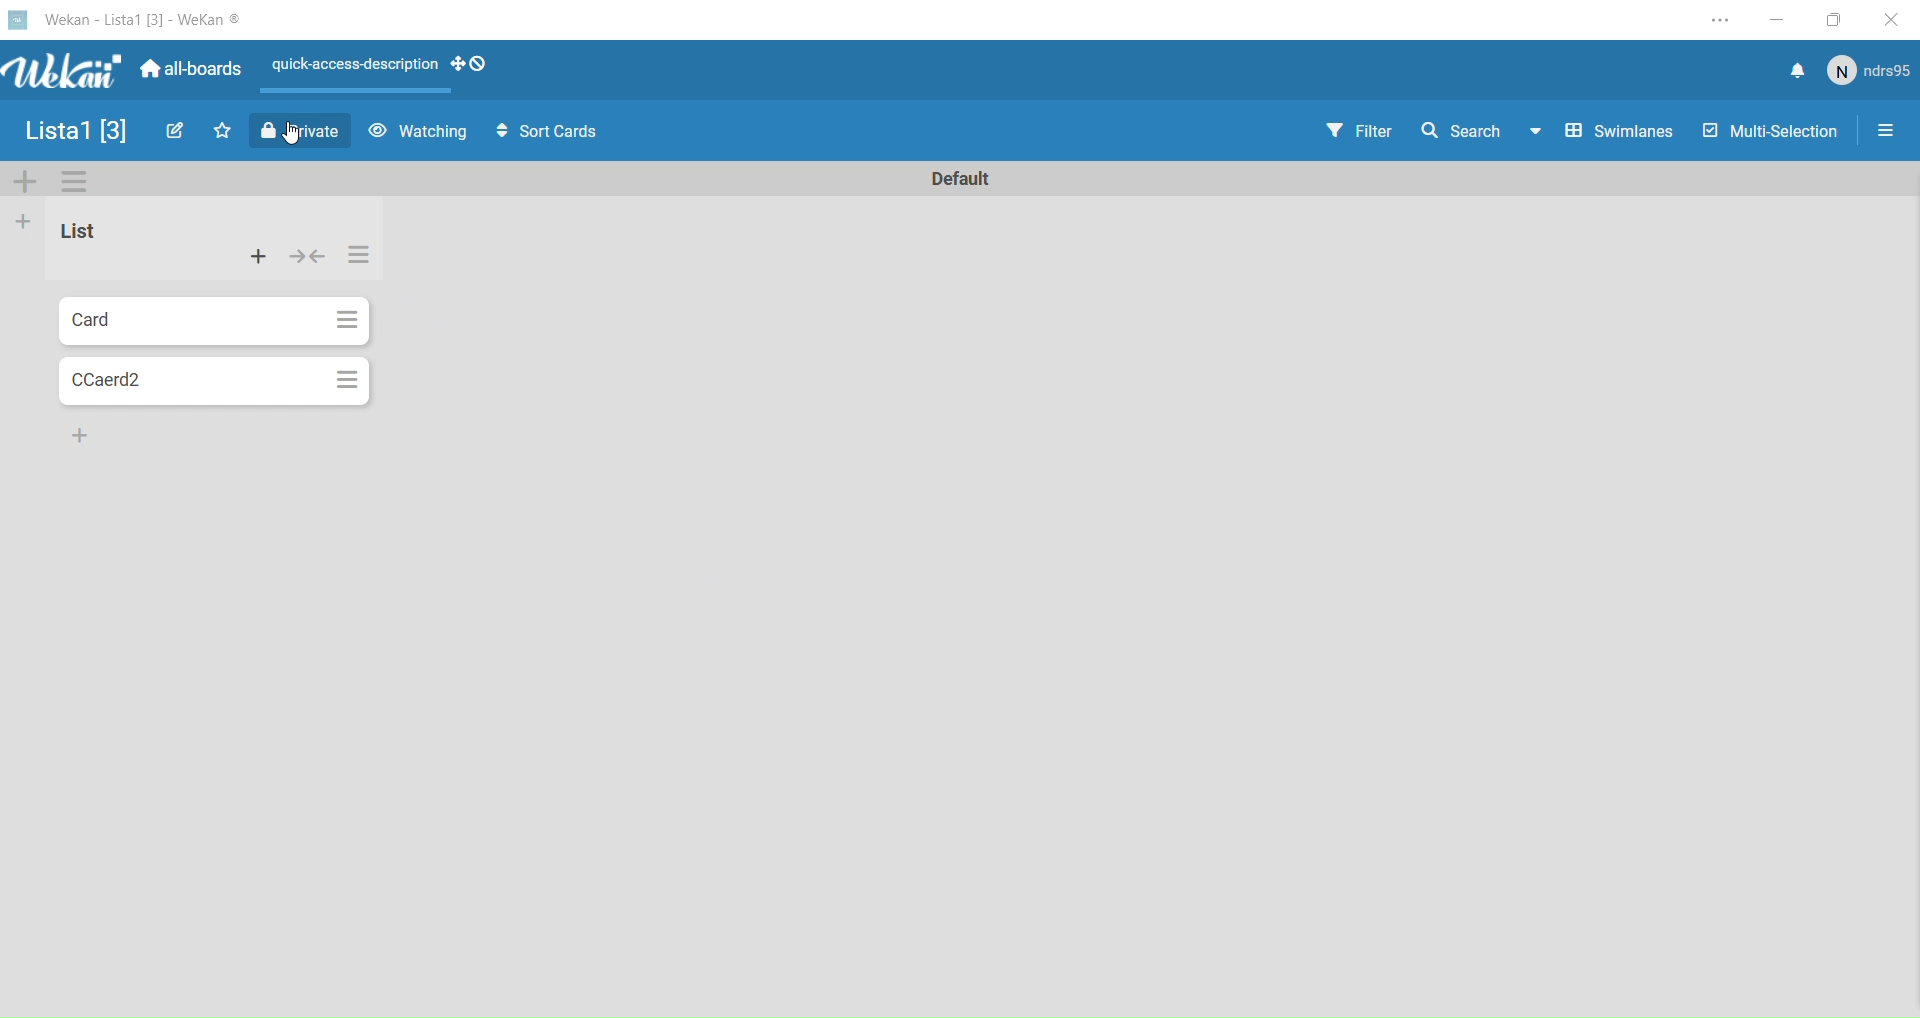 This screenshot has width=1920, height=1018. I want to click on Text, so click(966, 180).